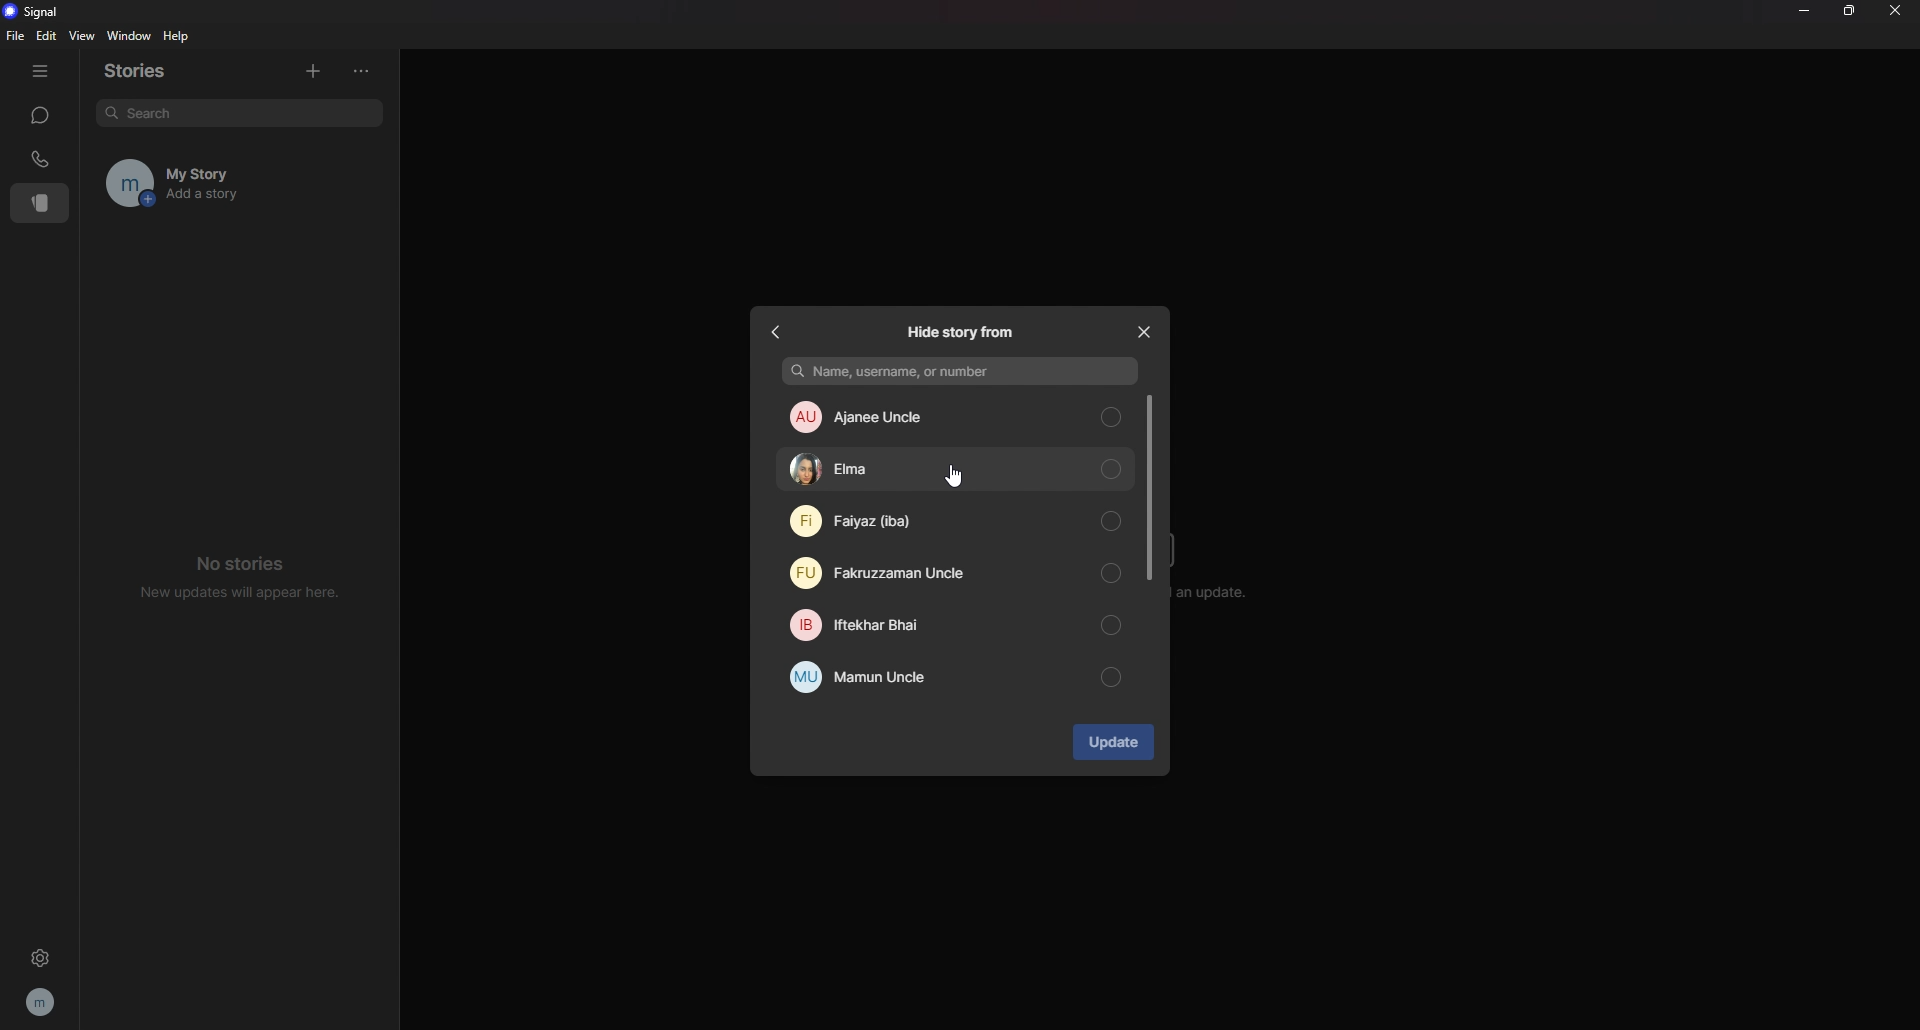 The image size is (1920, 1030). I want to click on options, so click(367, 71).